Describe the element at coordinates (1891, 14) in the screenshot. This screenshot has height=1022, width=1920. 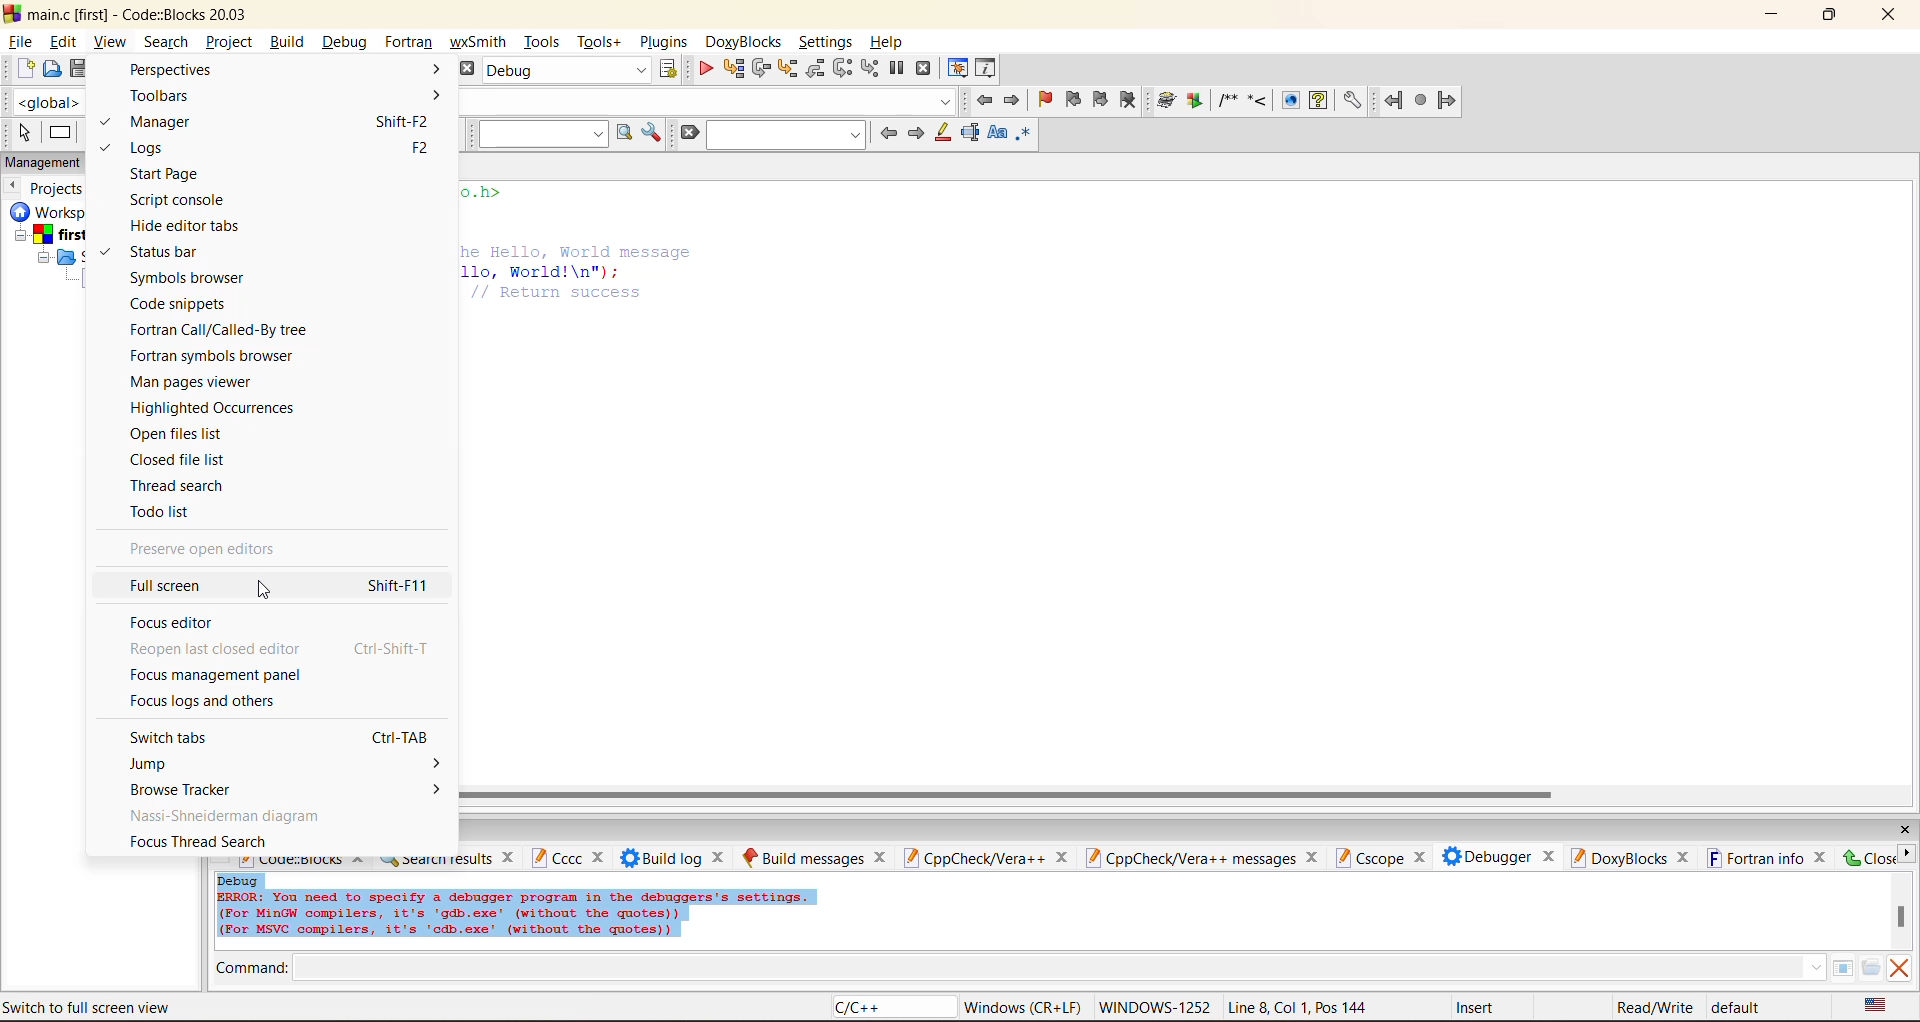
I see `close` at that location.